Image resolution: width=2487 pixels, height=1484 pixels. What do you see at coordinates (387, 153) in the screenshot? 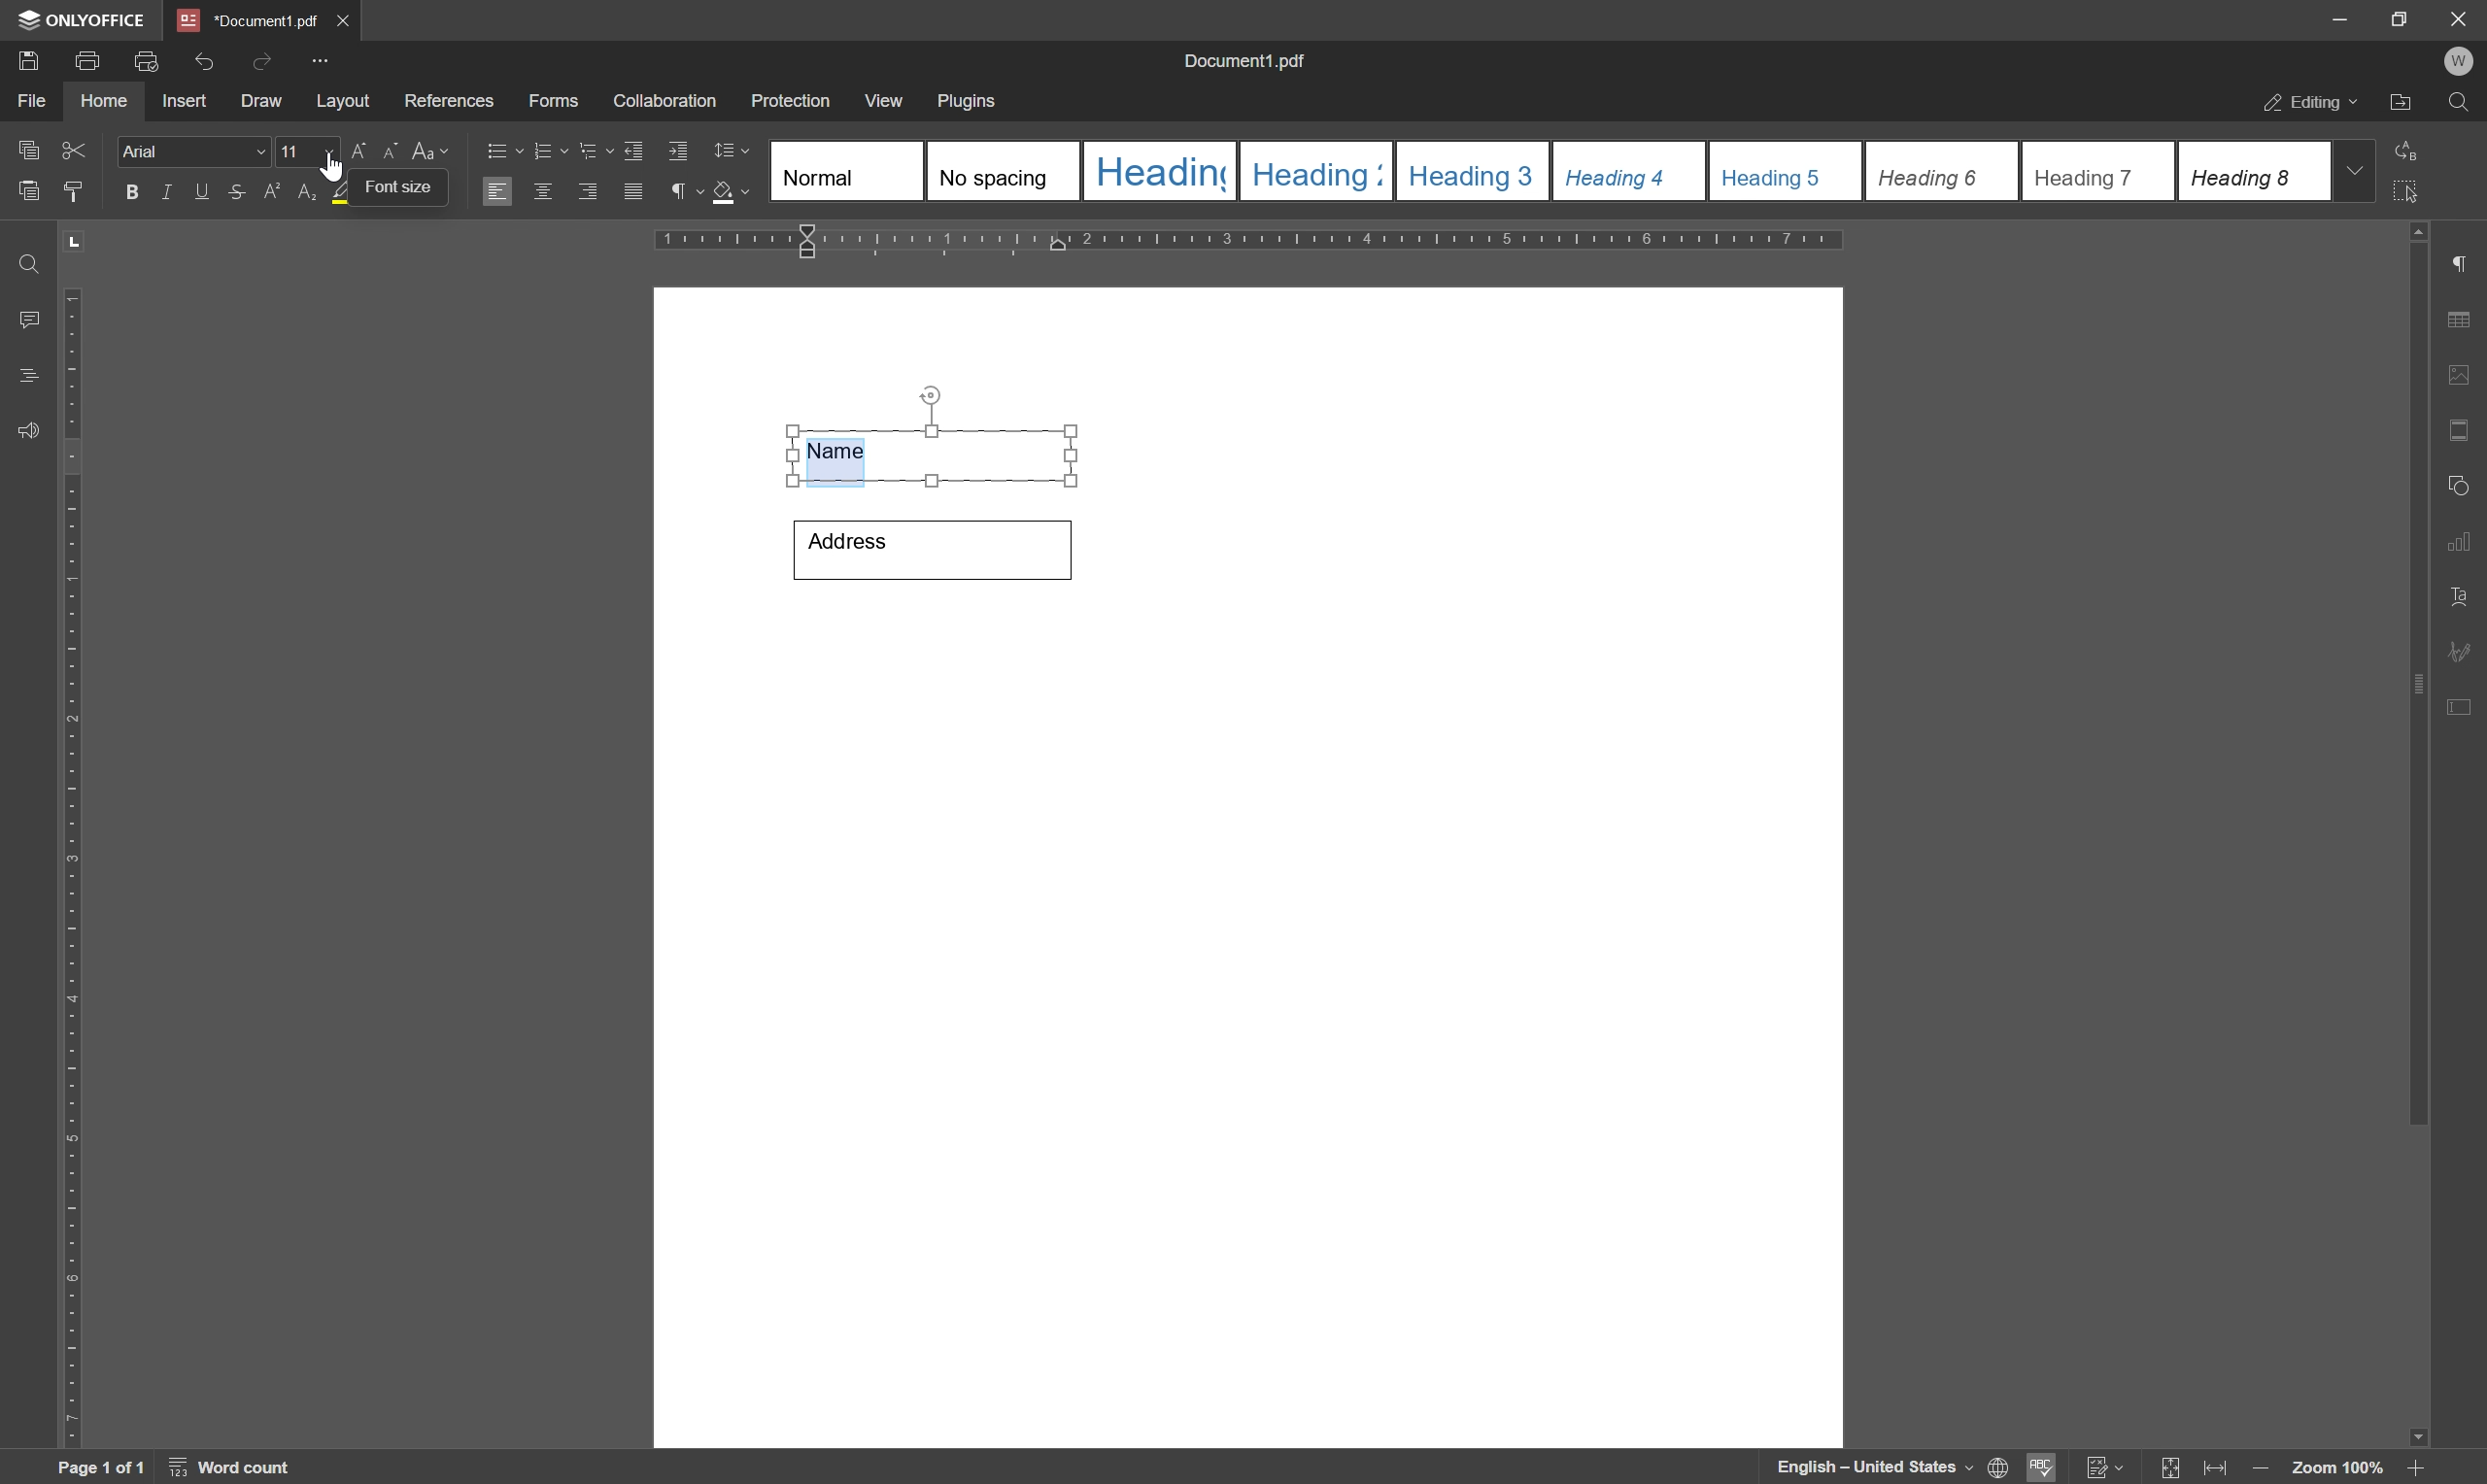
I see `decrement font size` at bounding box center [387, 153].